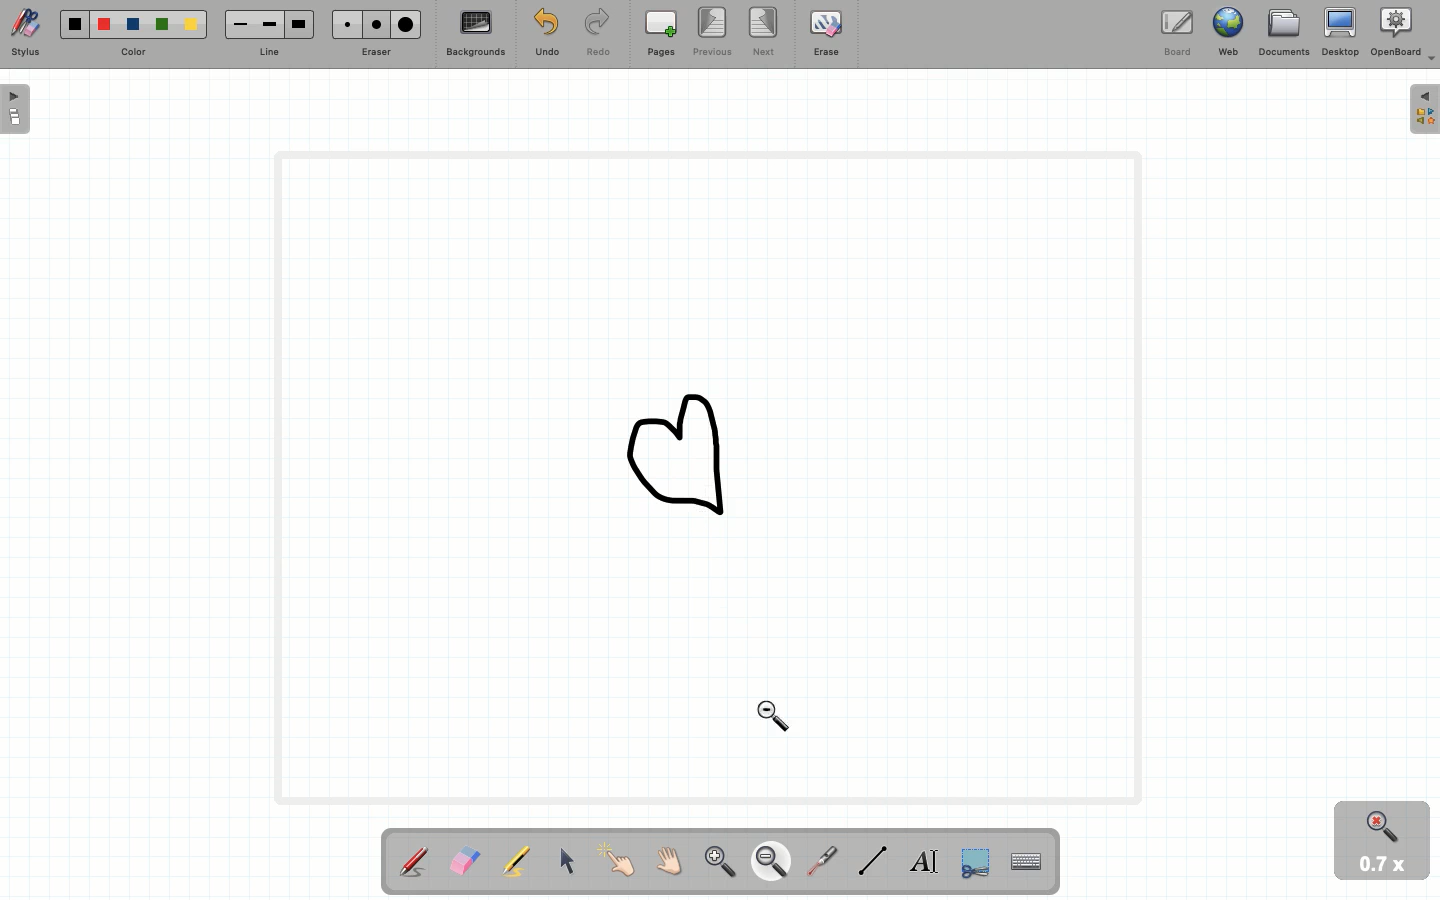 This screenshot has width=1440, height=900. Describe the element at coordinates (923, 860) in the screenshot. I see `Textbox` at that location.